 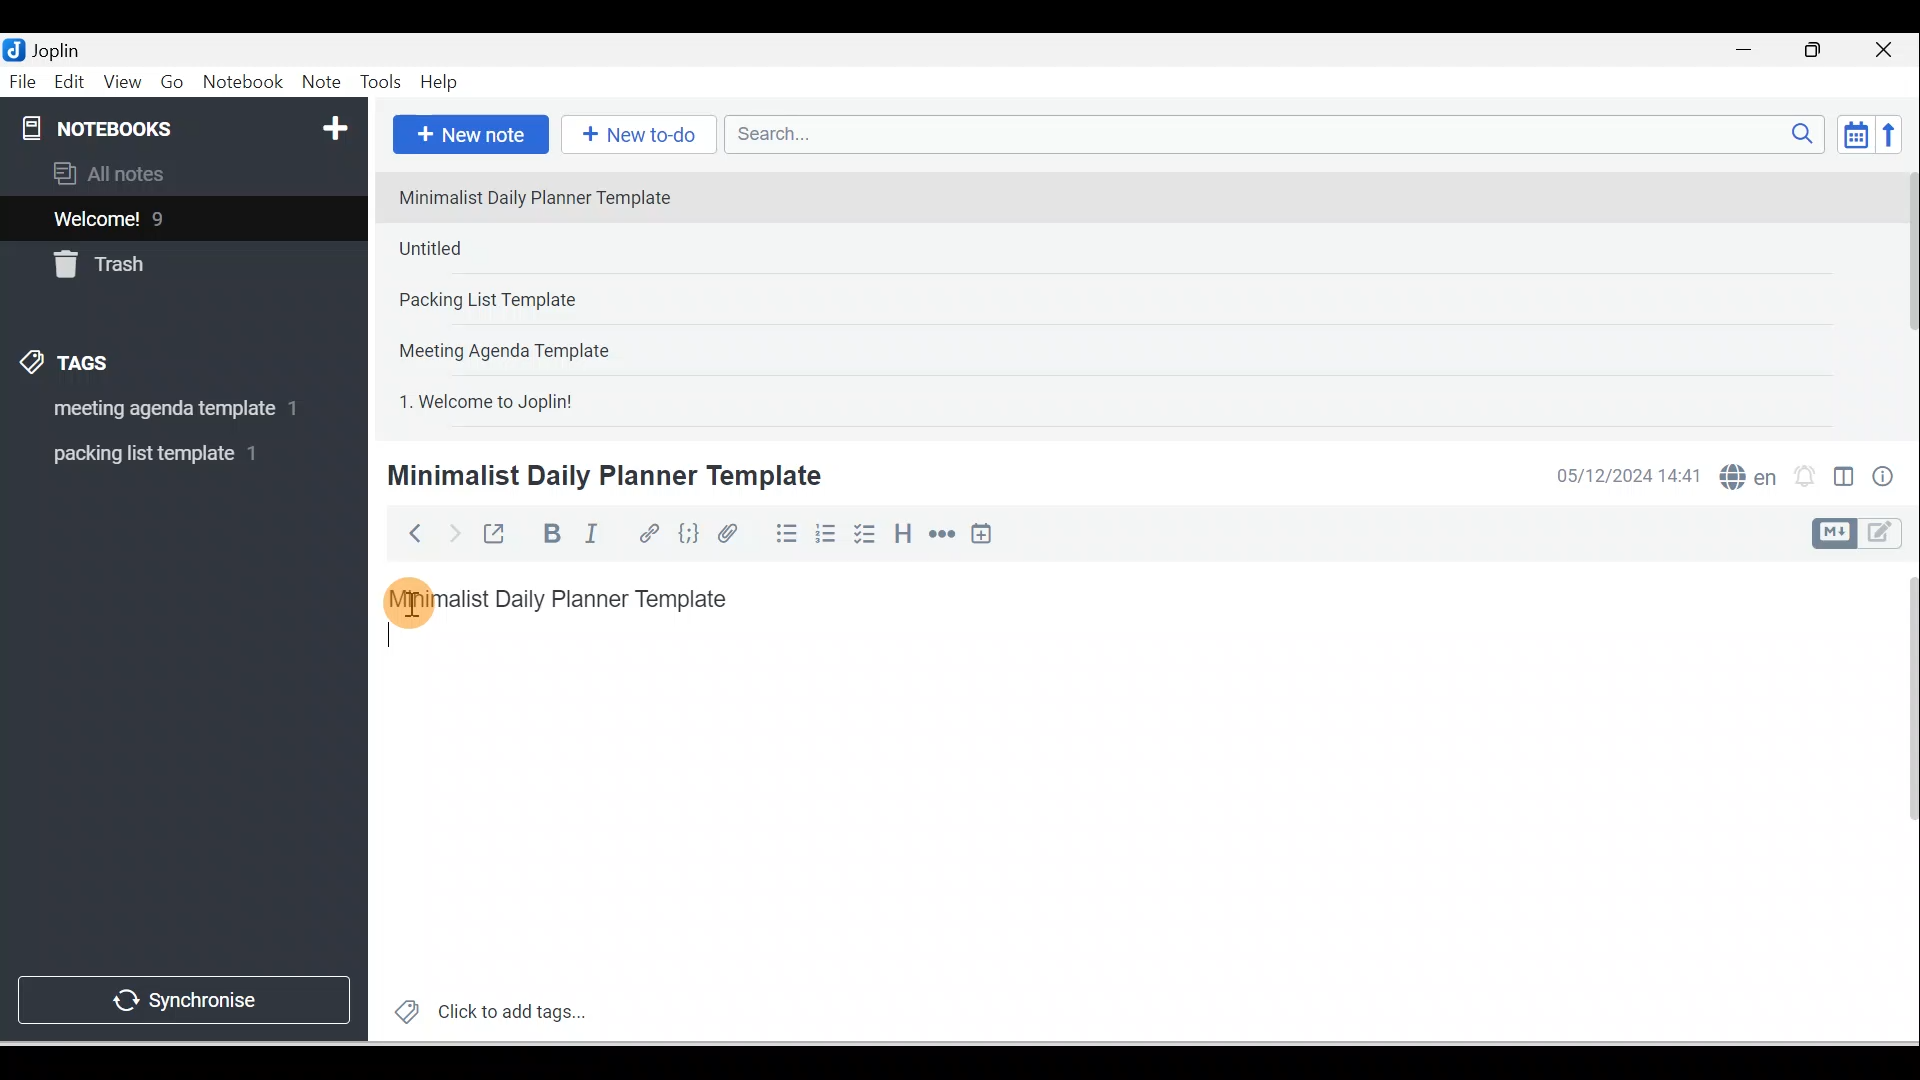 What do you see at coordinates (169, 214) in the screenshot?
I see `Notes` at bounding box center [169, 214].